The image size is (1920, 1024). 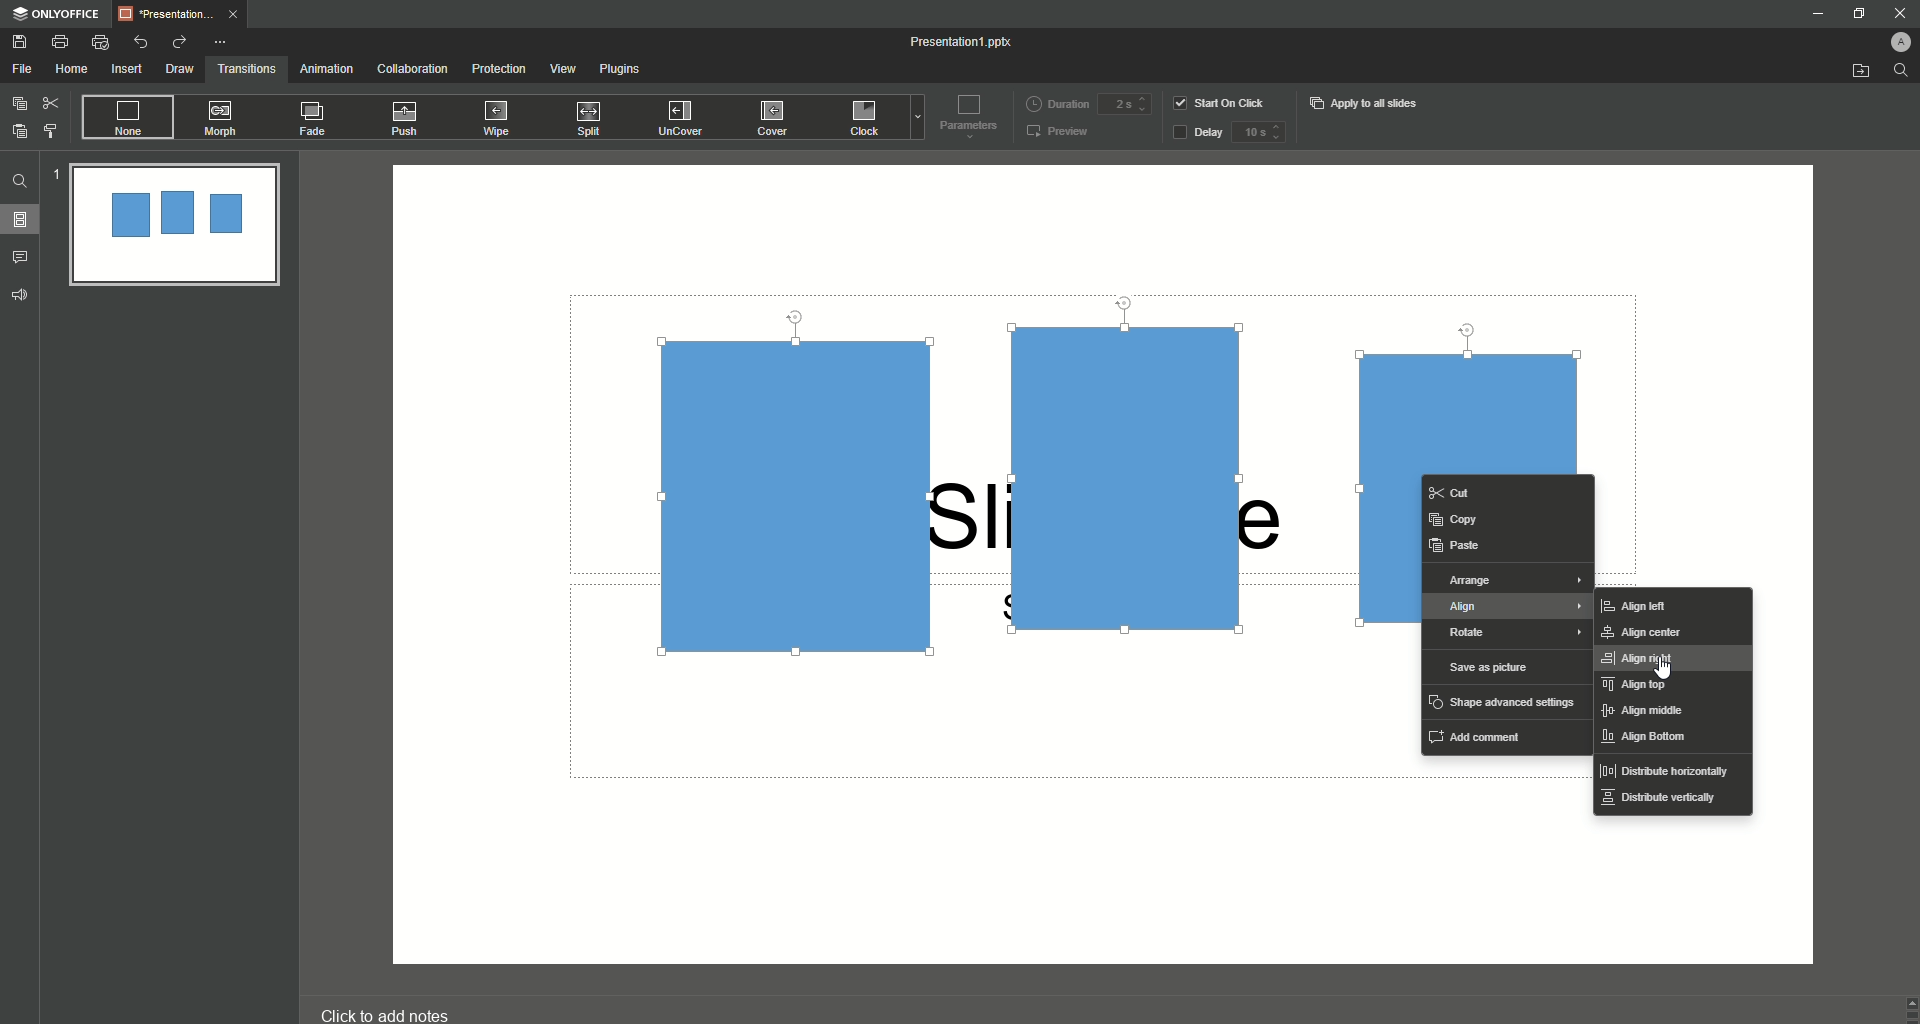 What do you see at coordinates (562, 69) in the screenshot?
I see `View` at bounding box center [562, 69].